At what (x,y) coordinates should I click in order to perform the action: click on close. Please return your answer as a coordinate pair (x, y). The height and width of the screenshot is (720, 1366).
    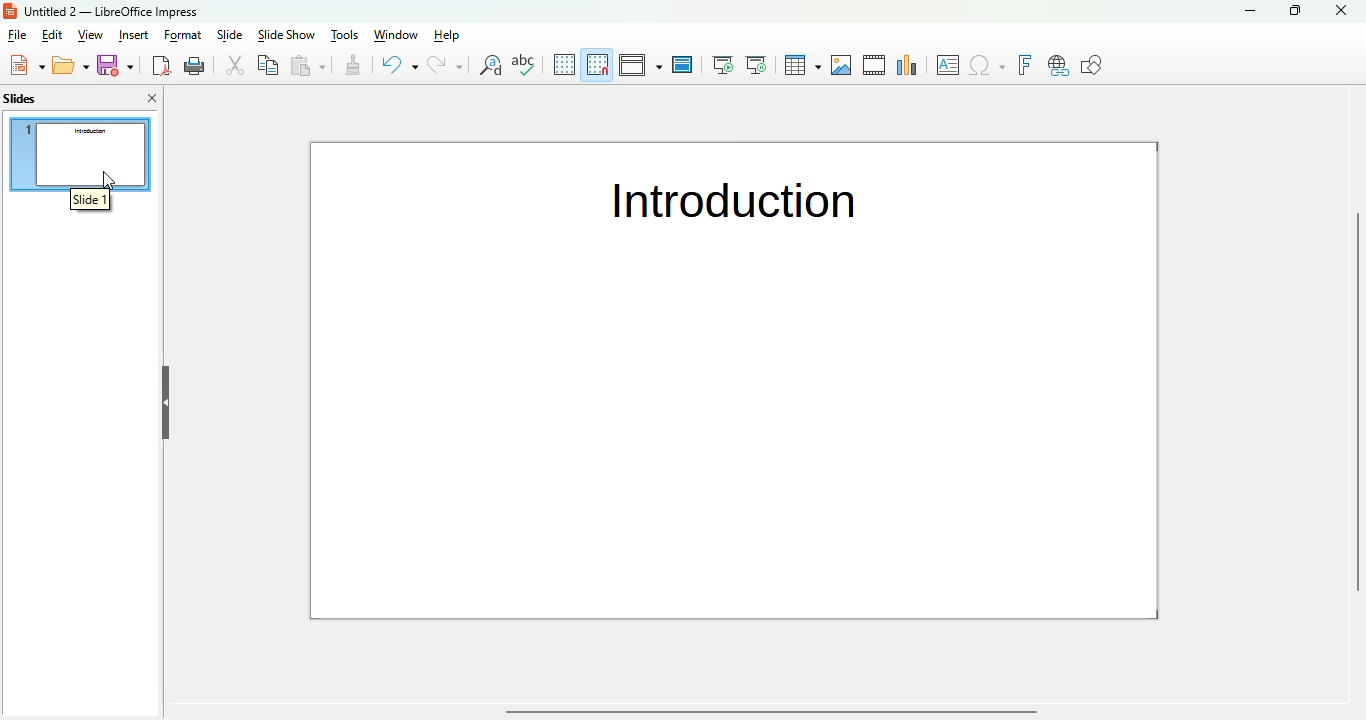
    Looking at the image, I should click on (1340, 10).